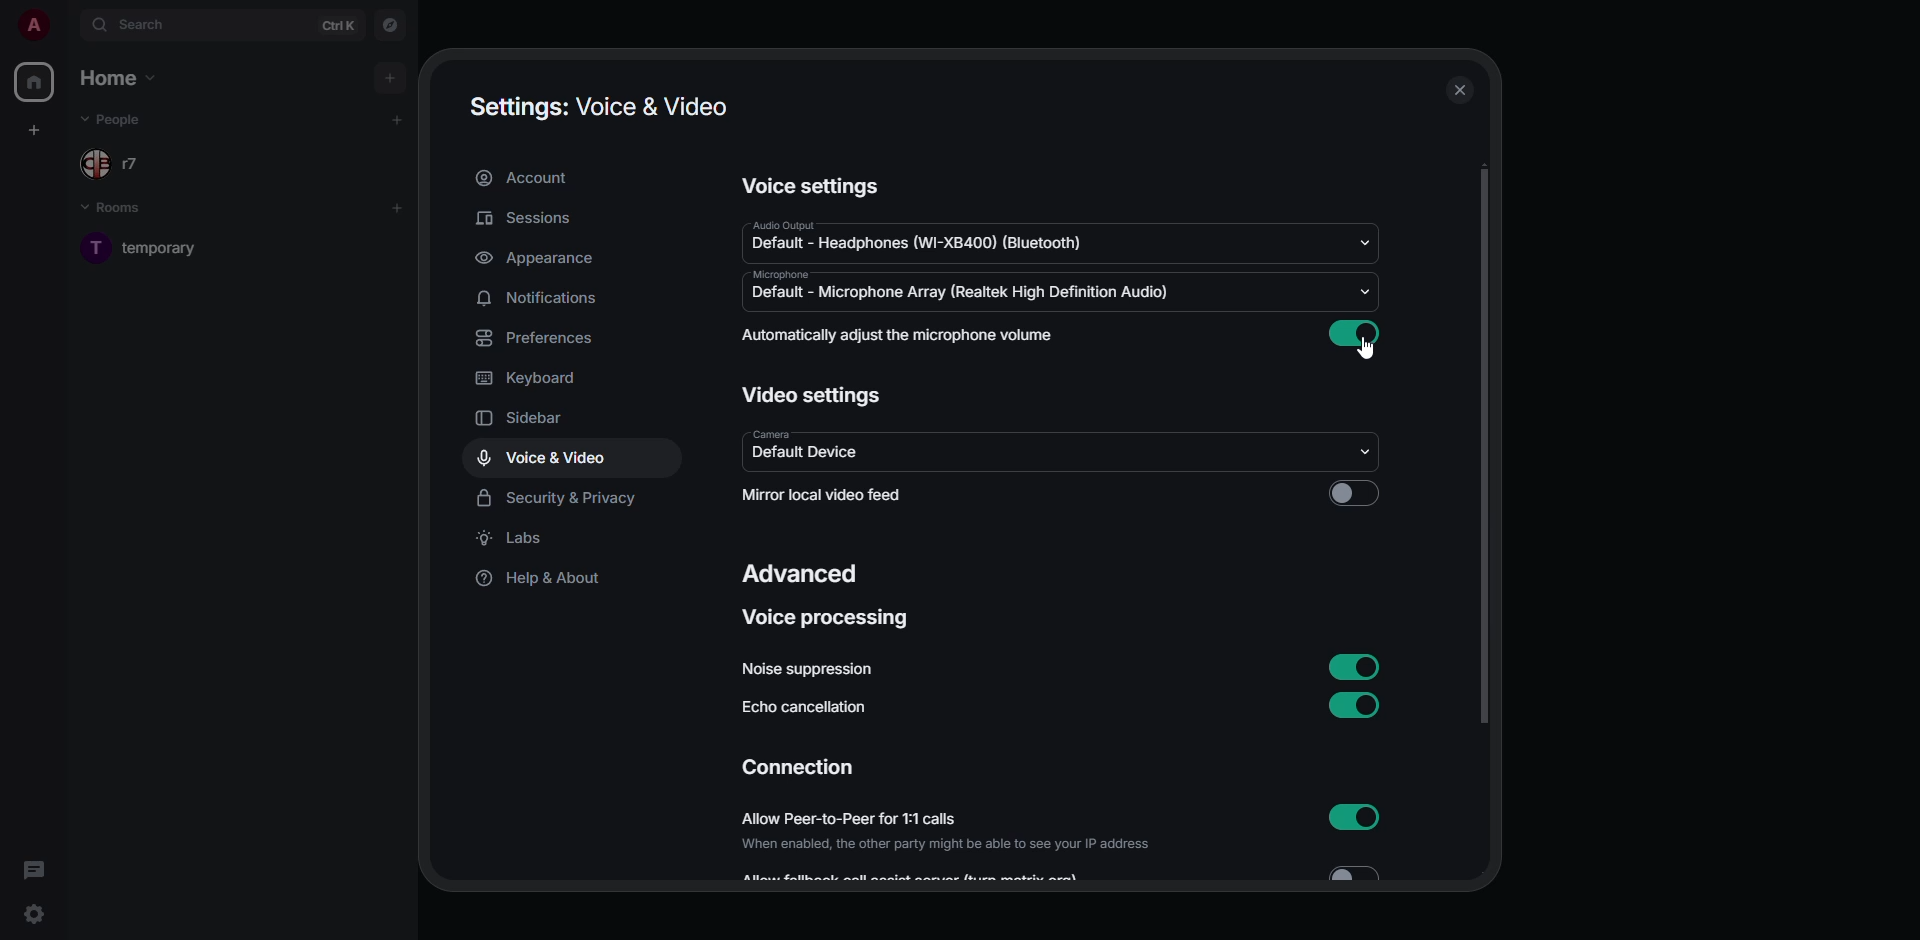 The width and height of the screenshot is (1920, 940). What do you see at coordinates (1368, 292) in the screenshot?
I see `drop down` at bounding box center [1368, 292].